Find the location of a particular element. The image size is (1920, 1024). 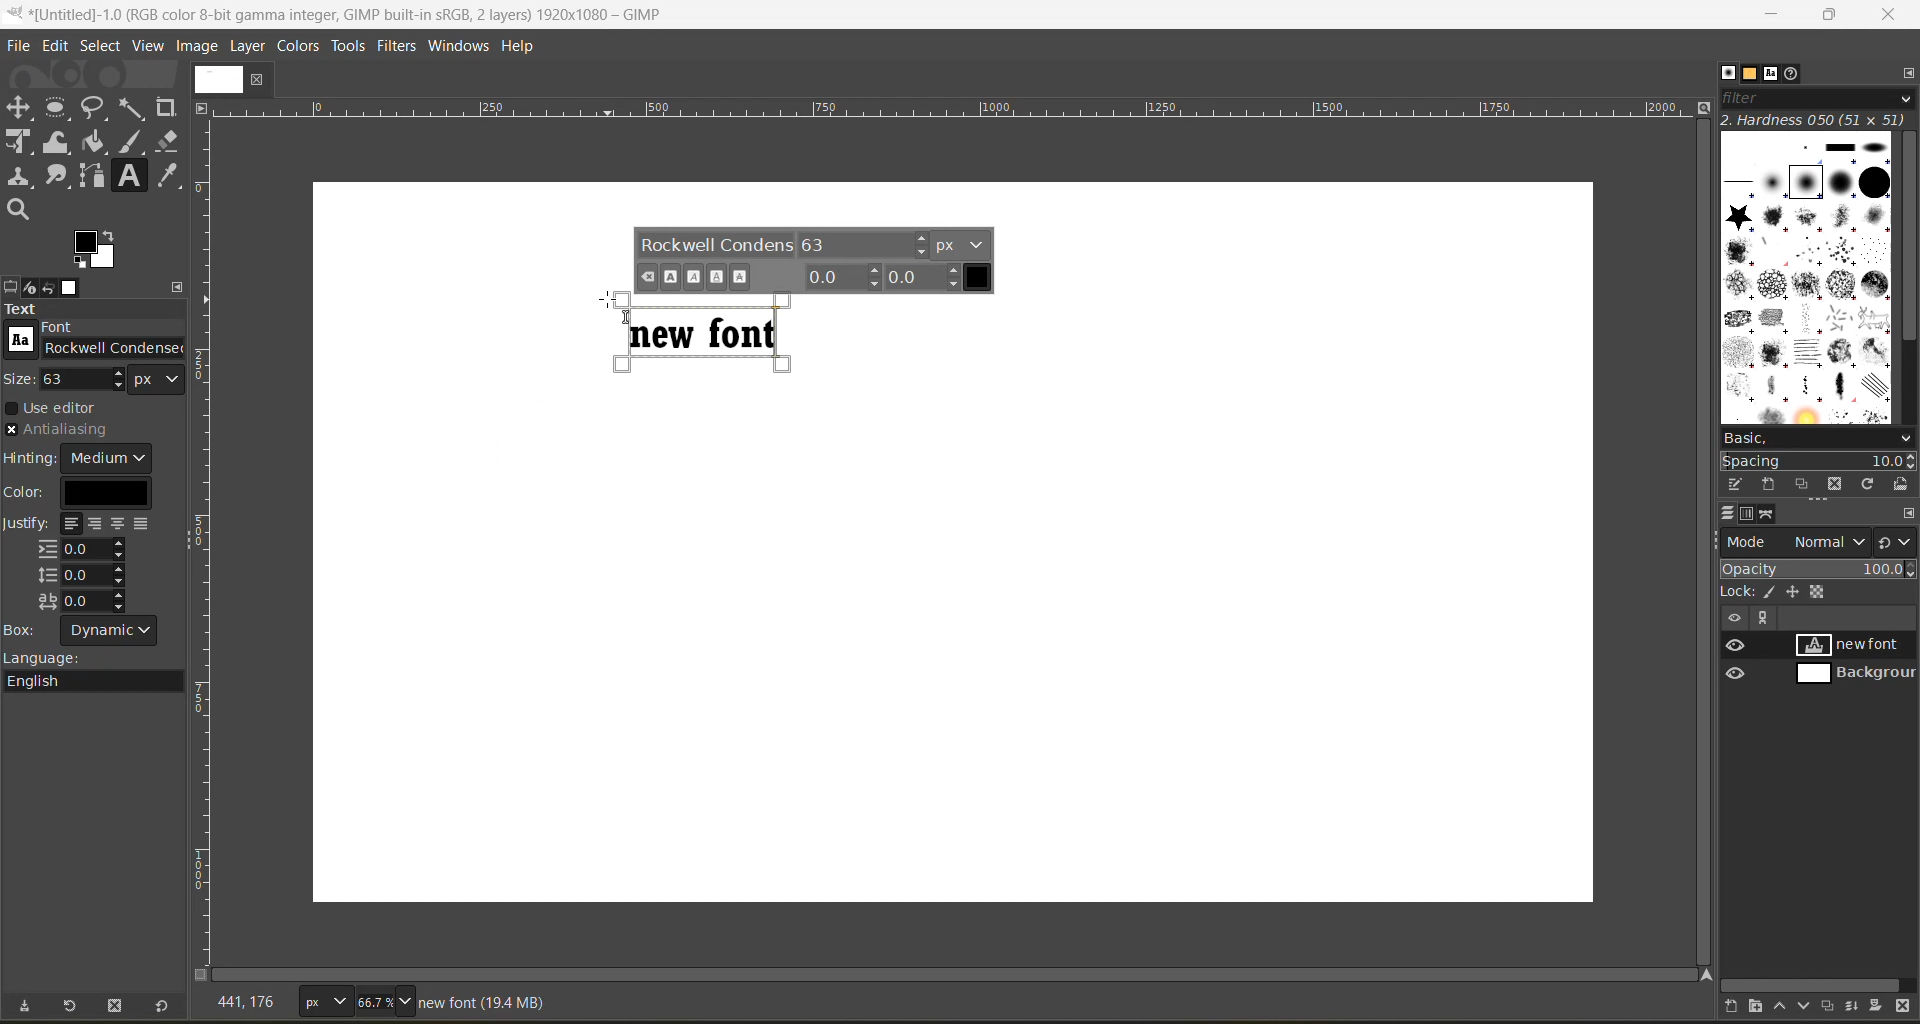

document history is located at coordinates (1793, 73).